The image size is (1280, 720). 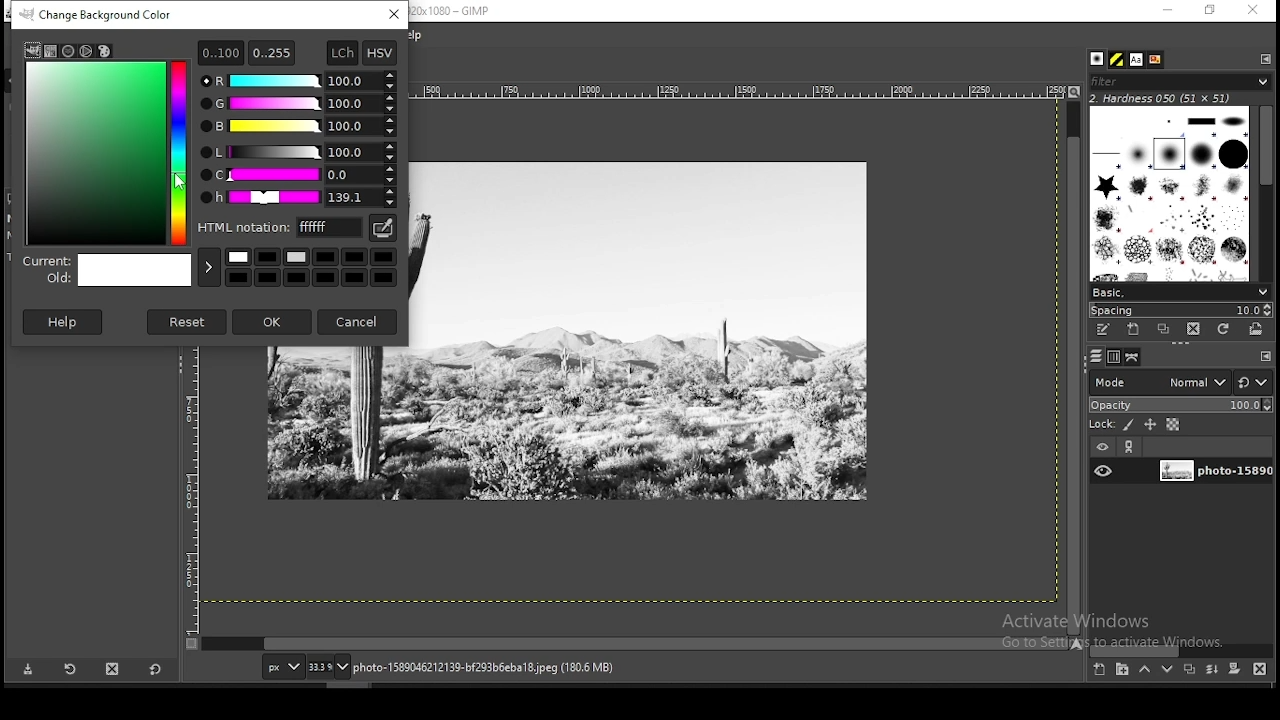 I want to click on units, so click(x=280, y=666).